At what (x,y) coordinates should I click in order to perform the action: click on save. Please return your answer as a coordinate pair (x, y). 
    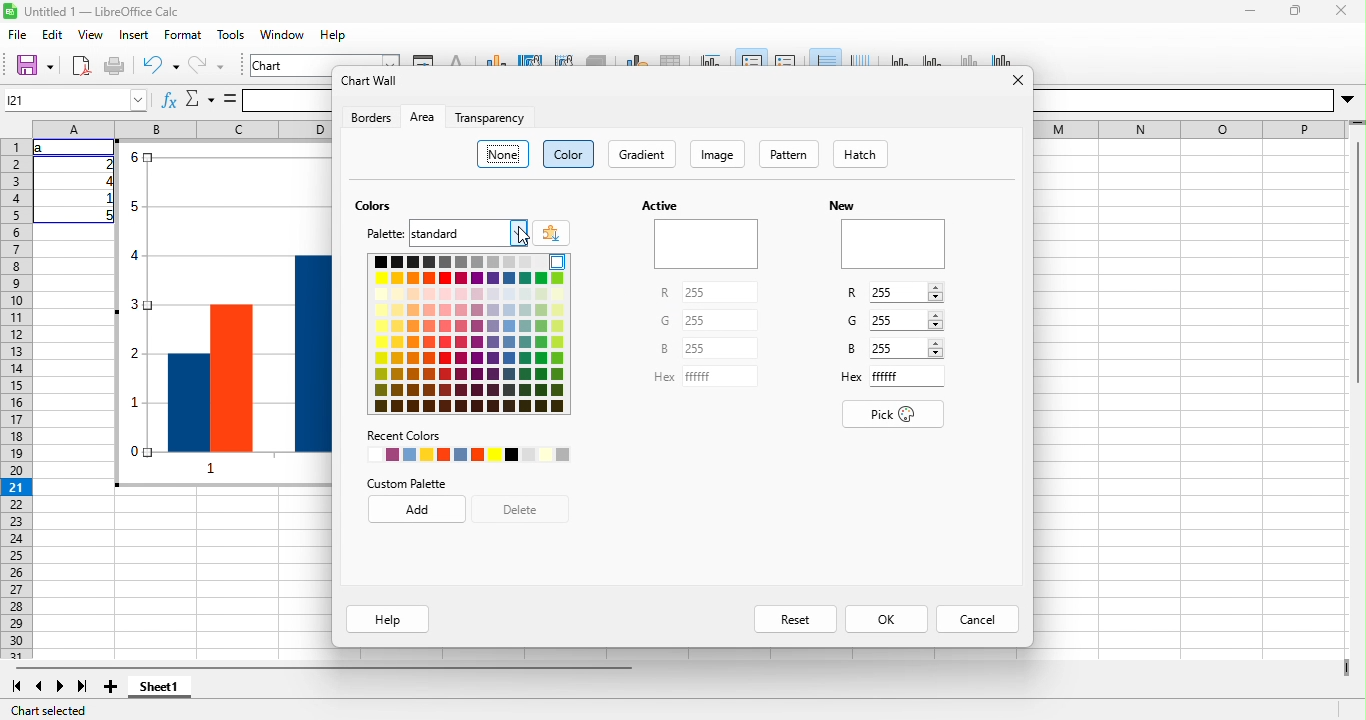
    Looking at the image, I should click on (34, 66).